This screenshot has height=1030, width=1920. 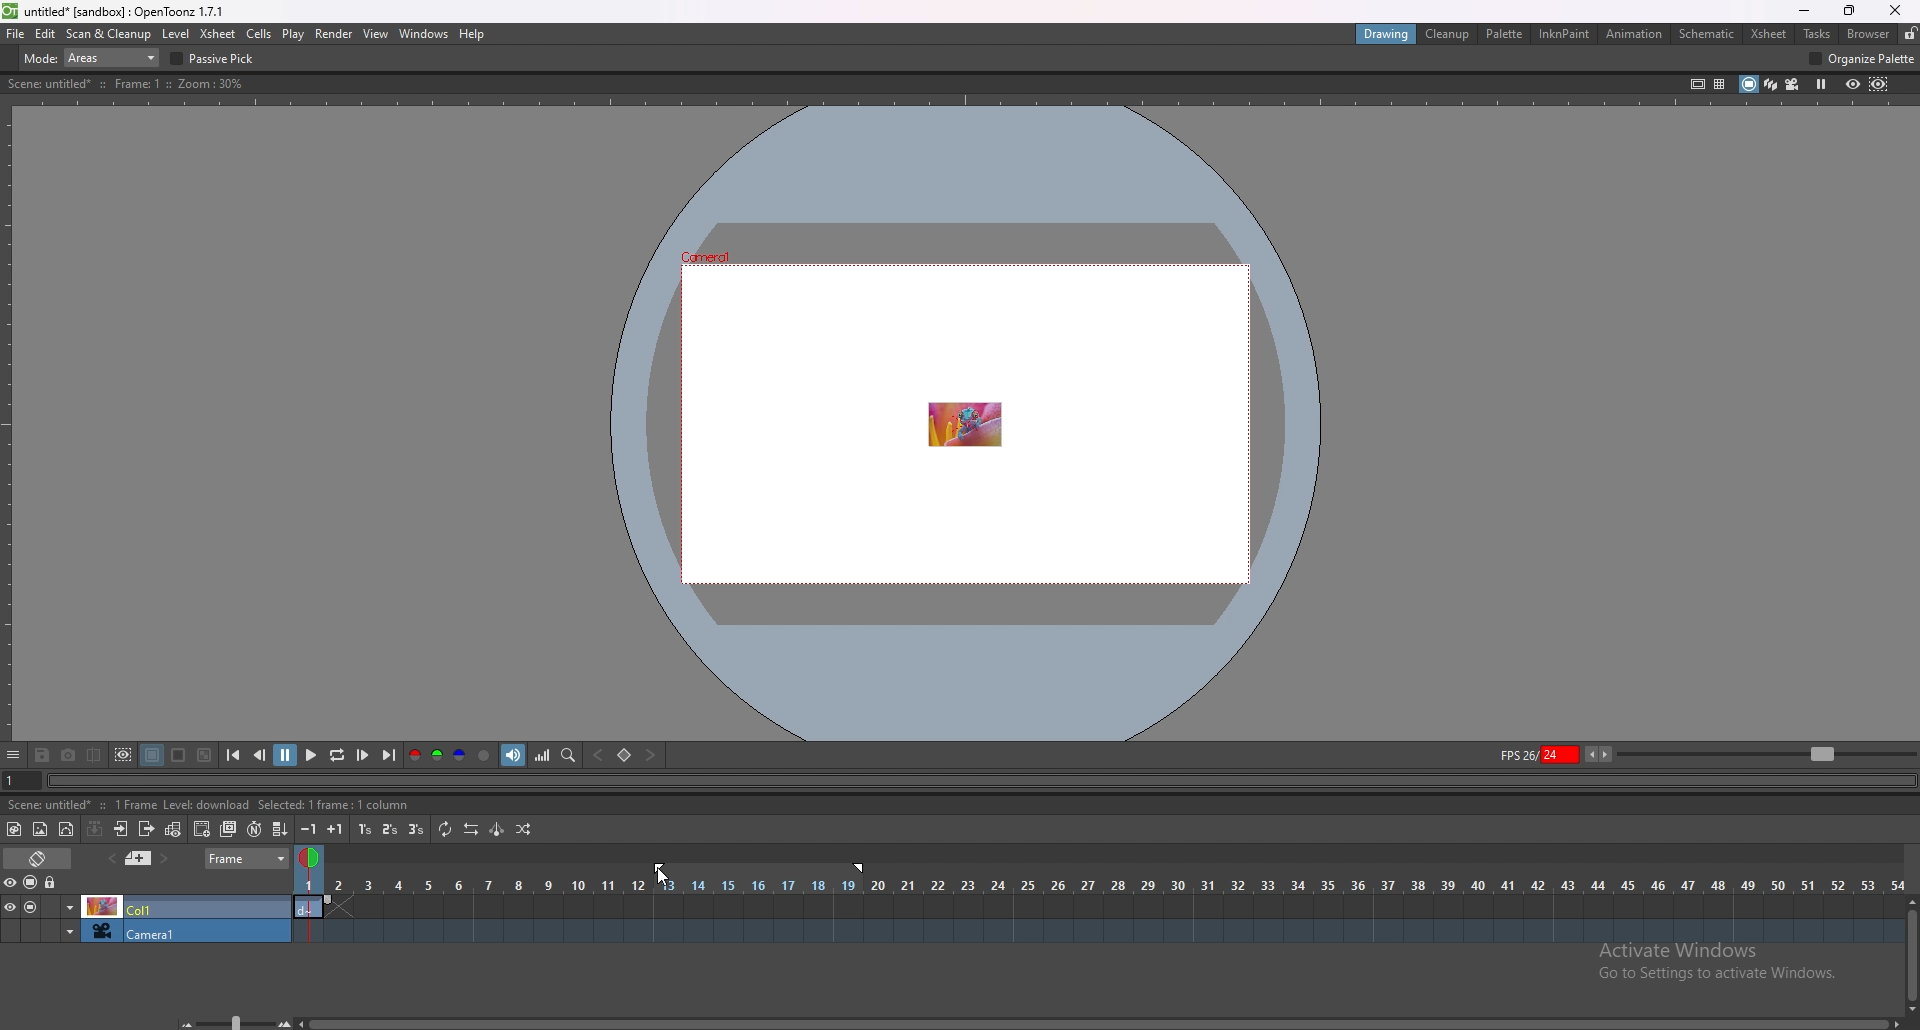 What do you see at coordinates (228, 1020) in the screenshot?
I see `zoom` at bounding box center [228, 1020].